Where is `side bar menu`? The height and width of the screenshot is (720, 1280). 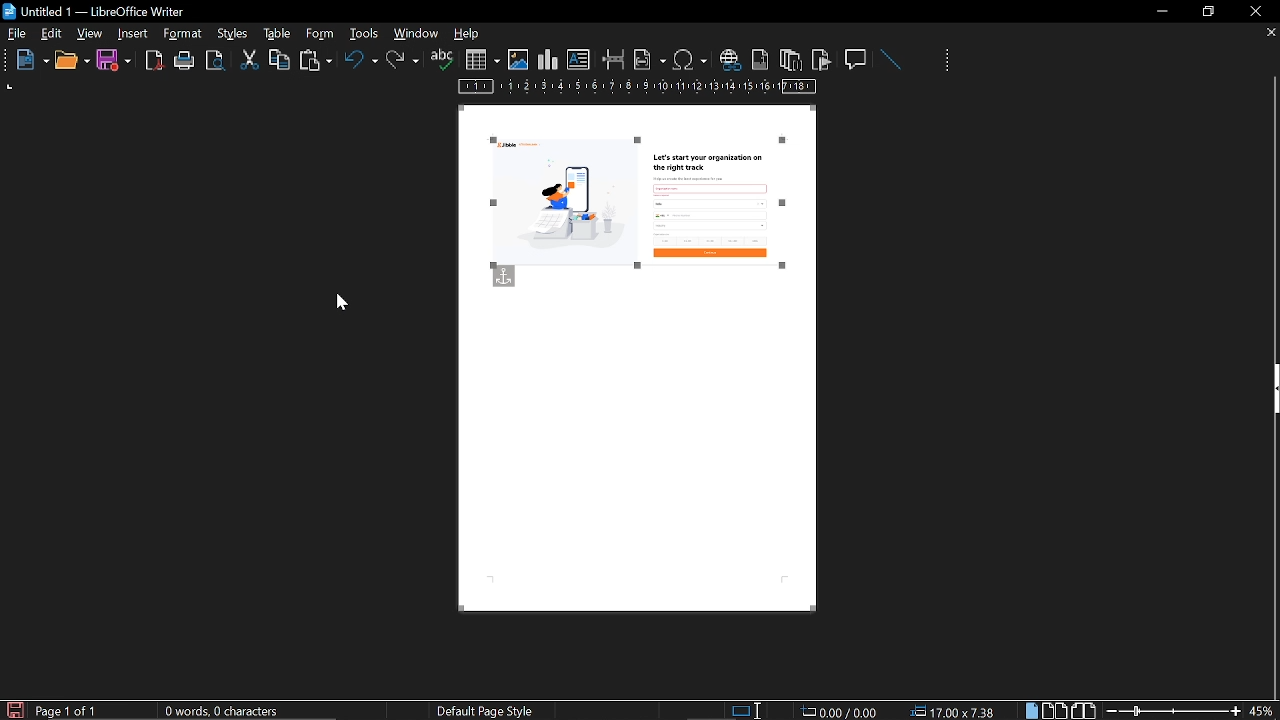
side bar menu is located at coordinates (1272, 389).